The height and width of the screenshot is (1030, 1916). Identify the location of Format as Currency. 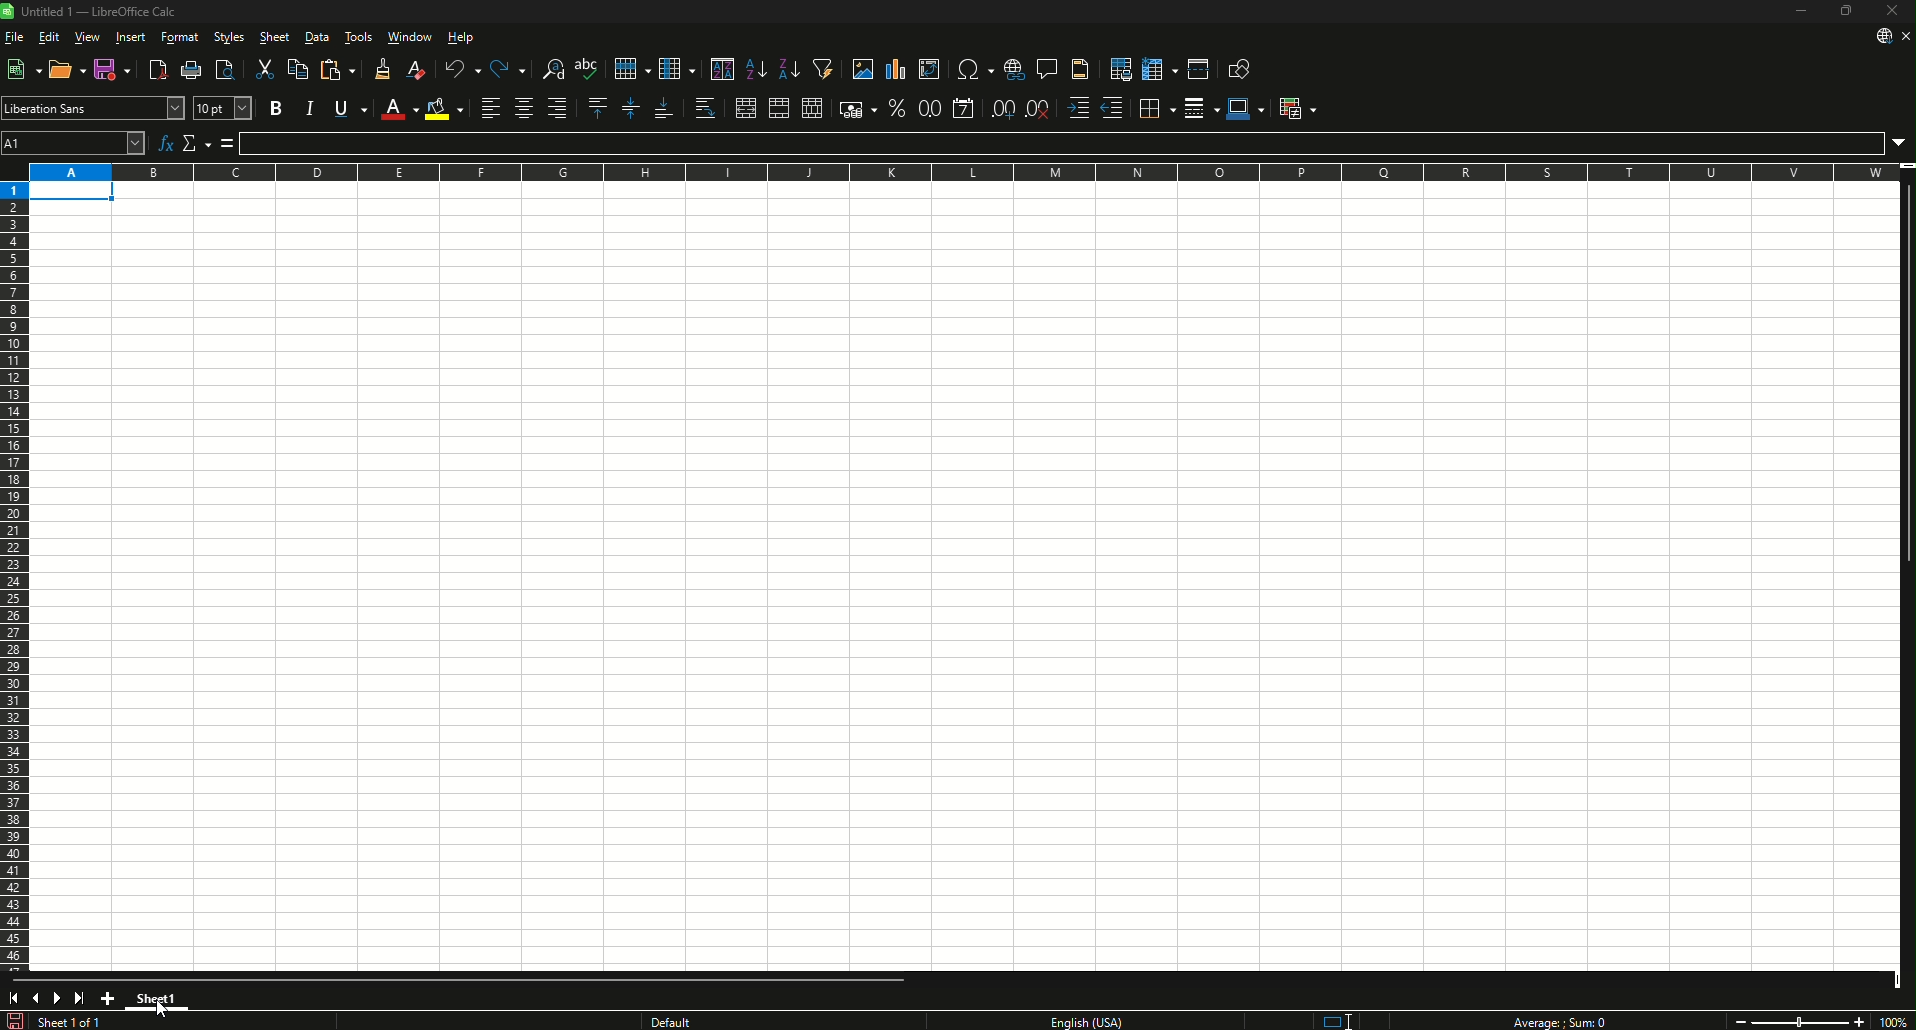
(858, 108).